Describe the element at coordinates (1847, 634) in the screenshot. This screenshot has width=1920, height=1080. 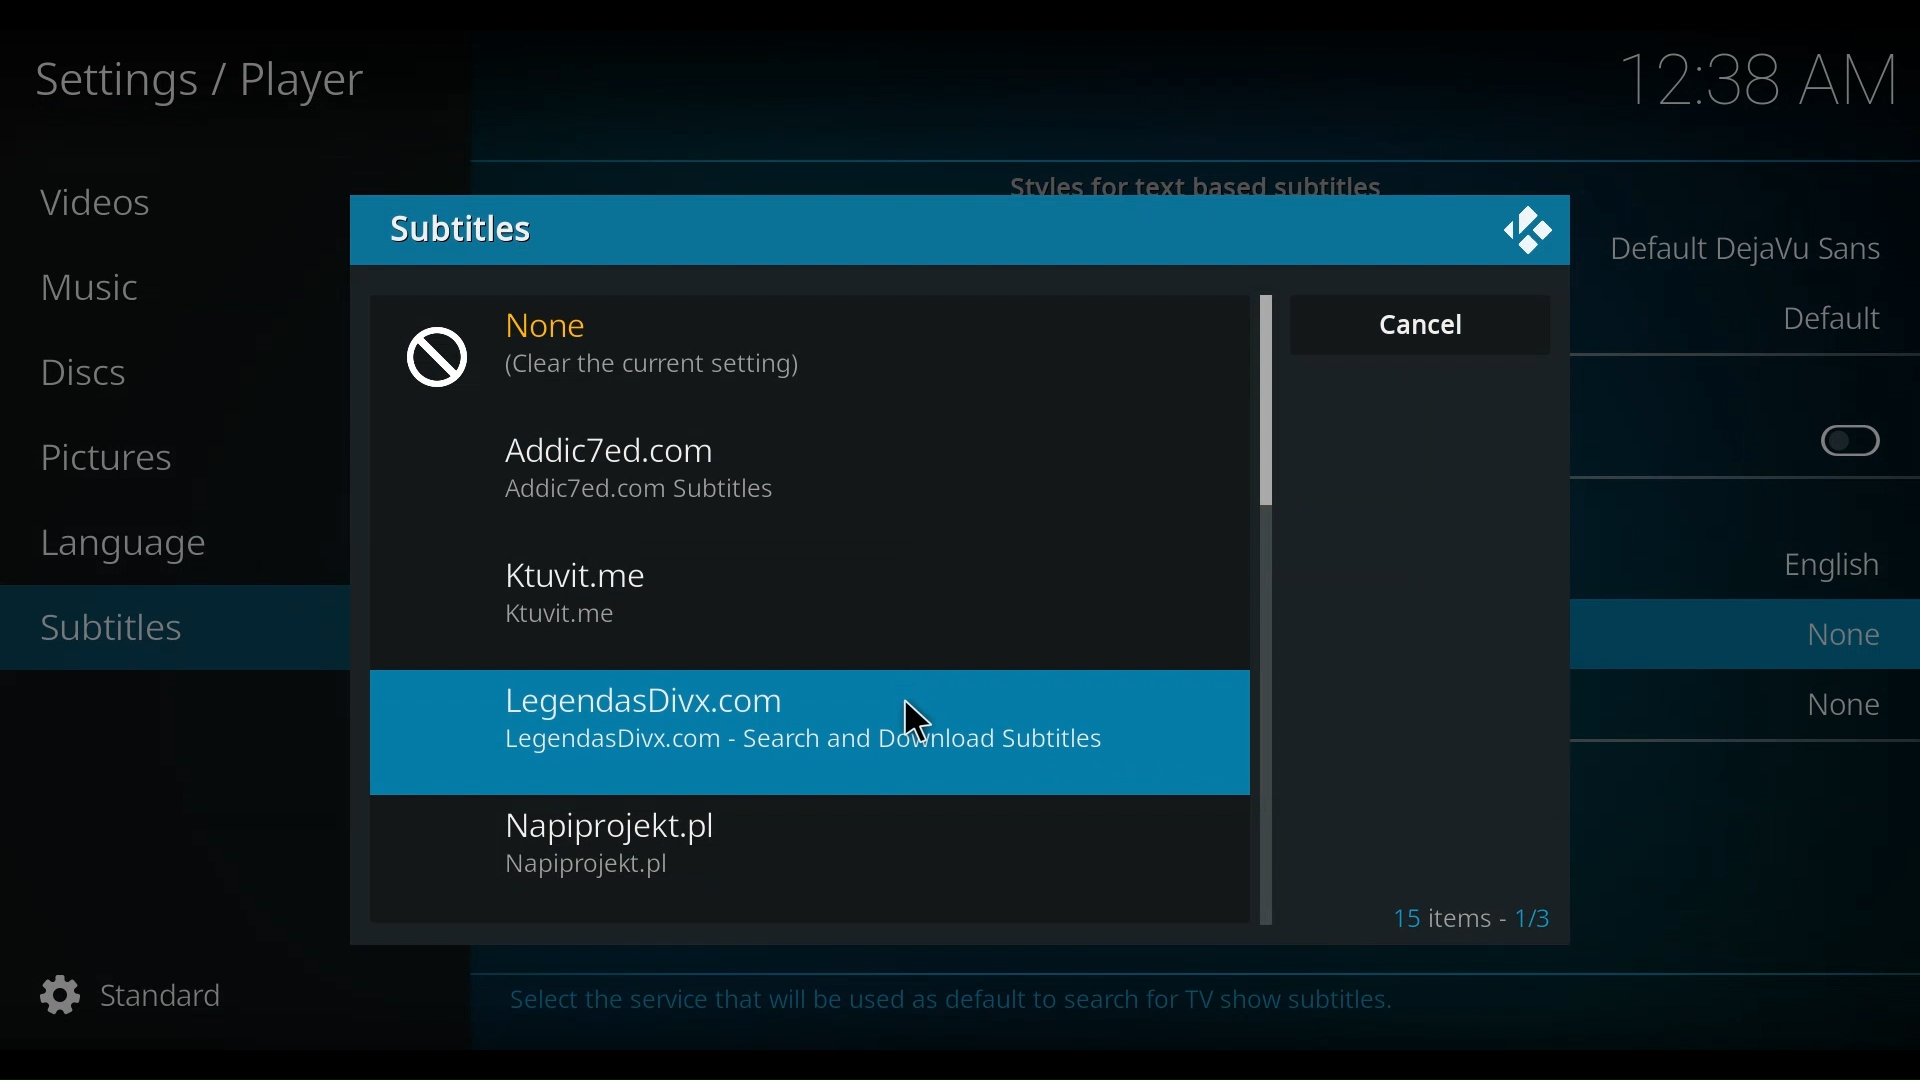
I see `None` at that location.